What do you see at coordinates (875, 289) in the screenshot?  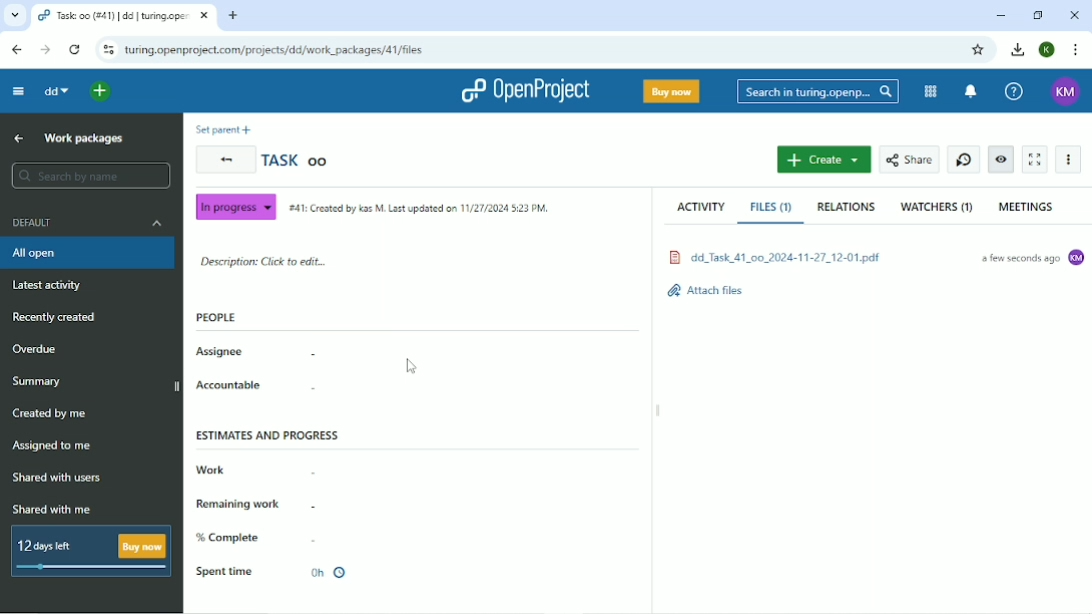 I see `attach files. ` at bounding box center [875, 289].